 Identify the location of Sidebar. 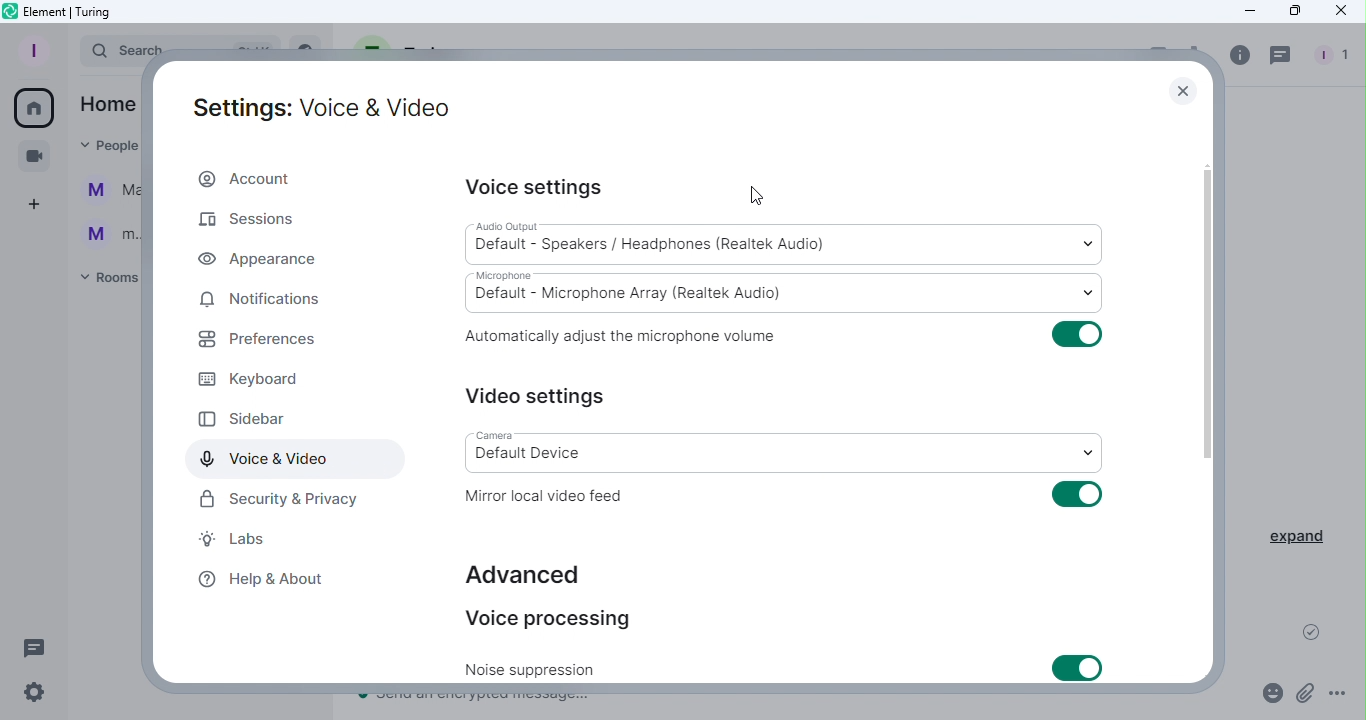
(281, 421).